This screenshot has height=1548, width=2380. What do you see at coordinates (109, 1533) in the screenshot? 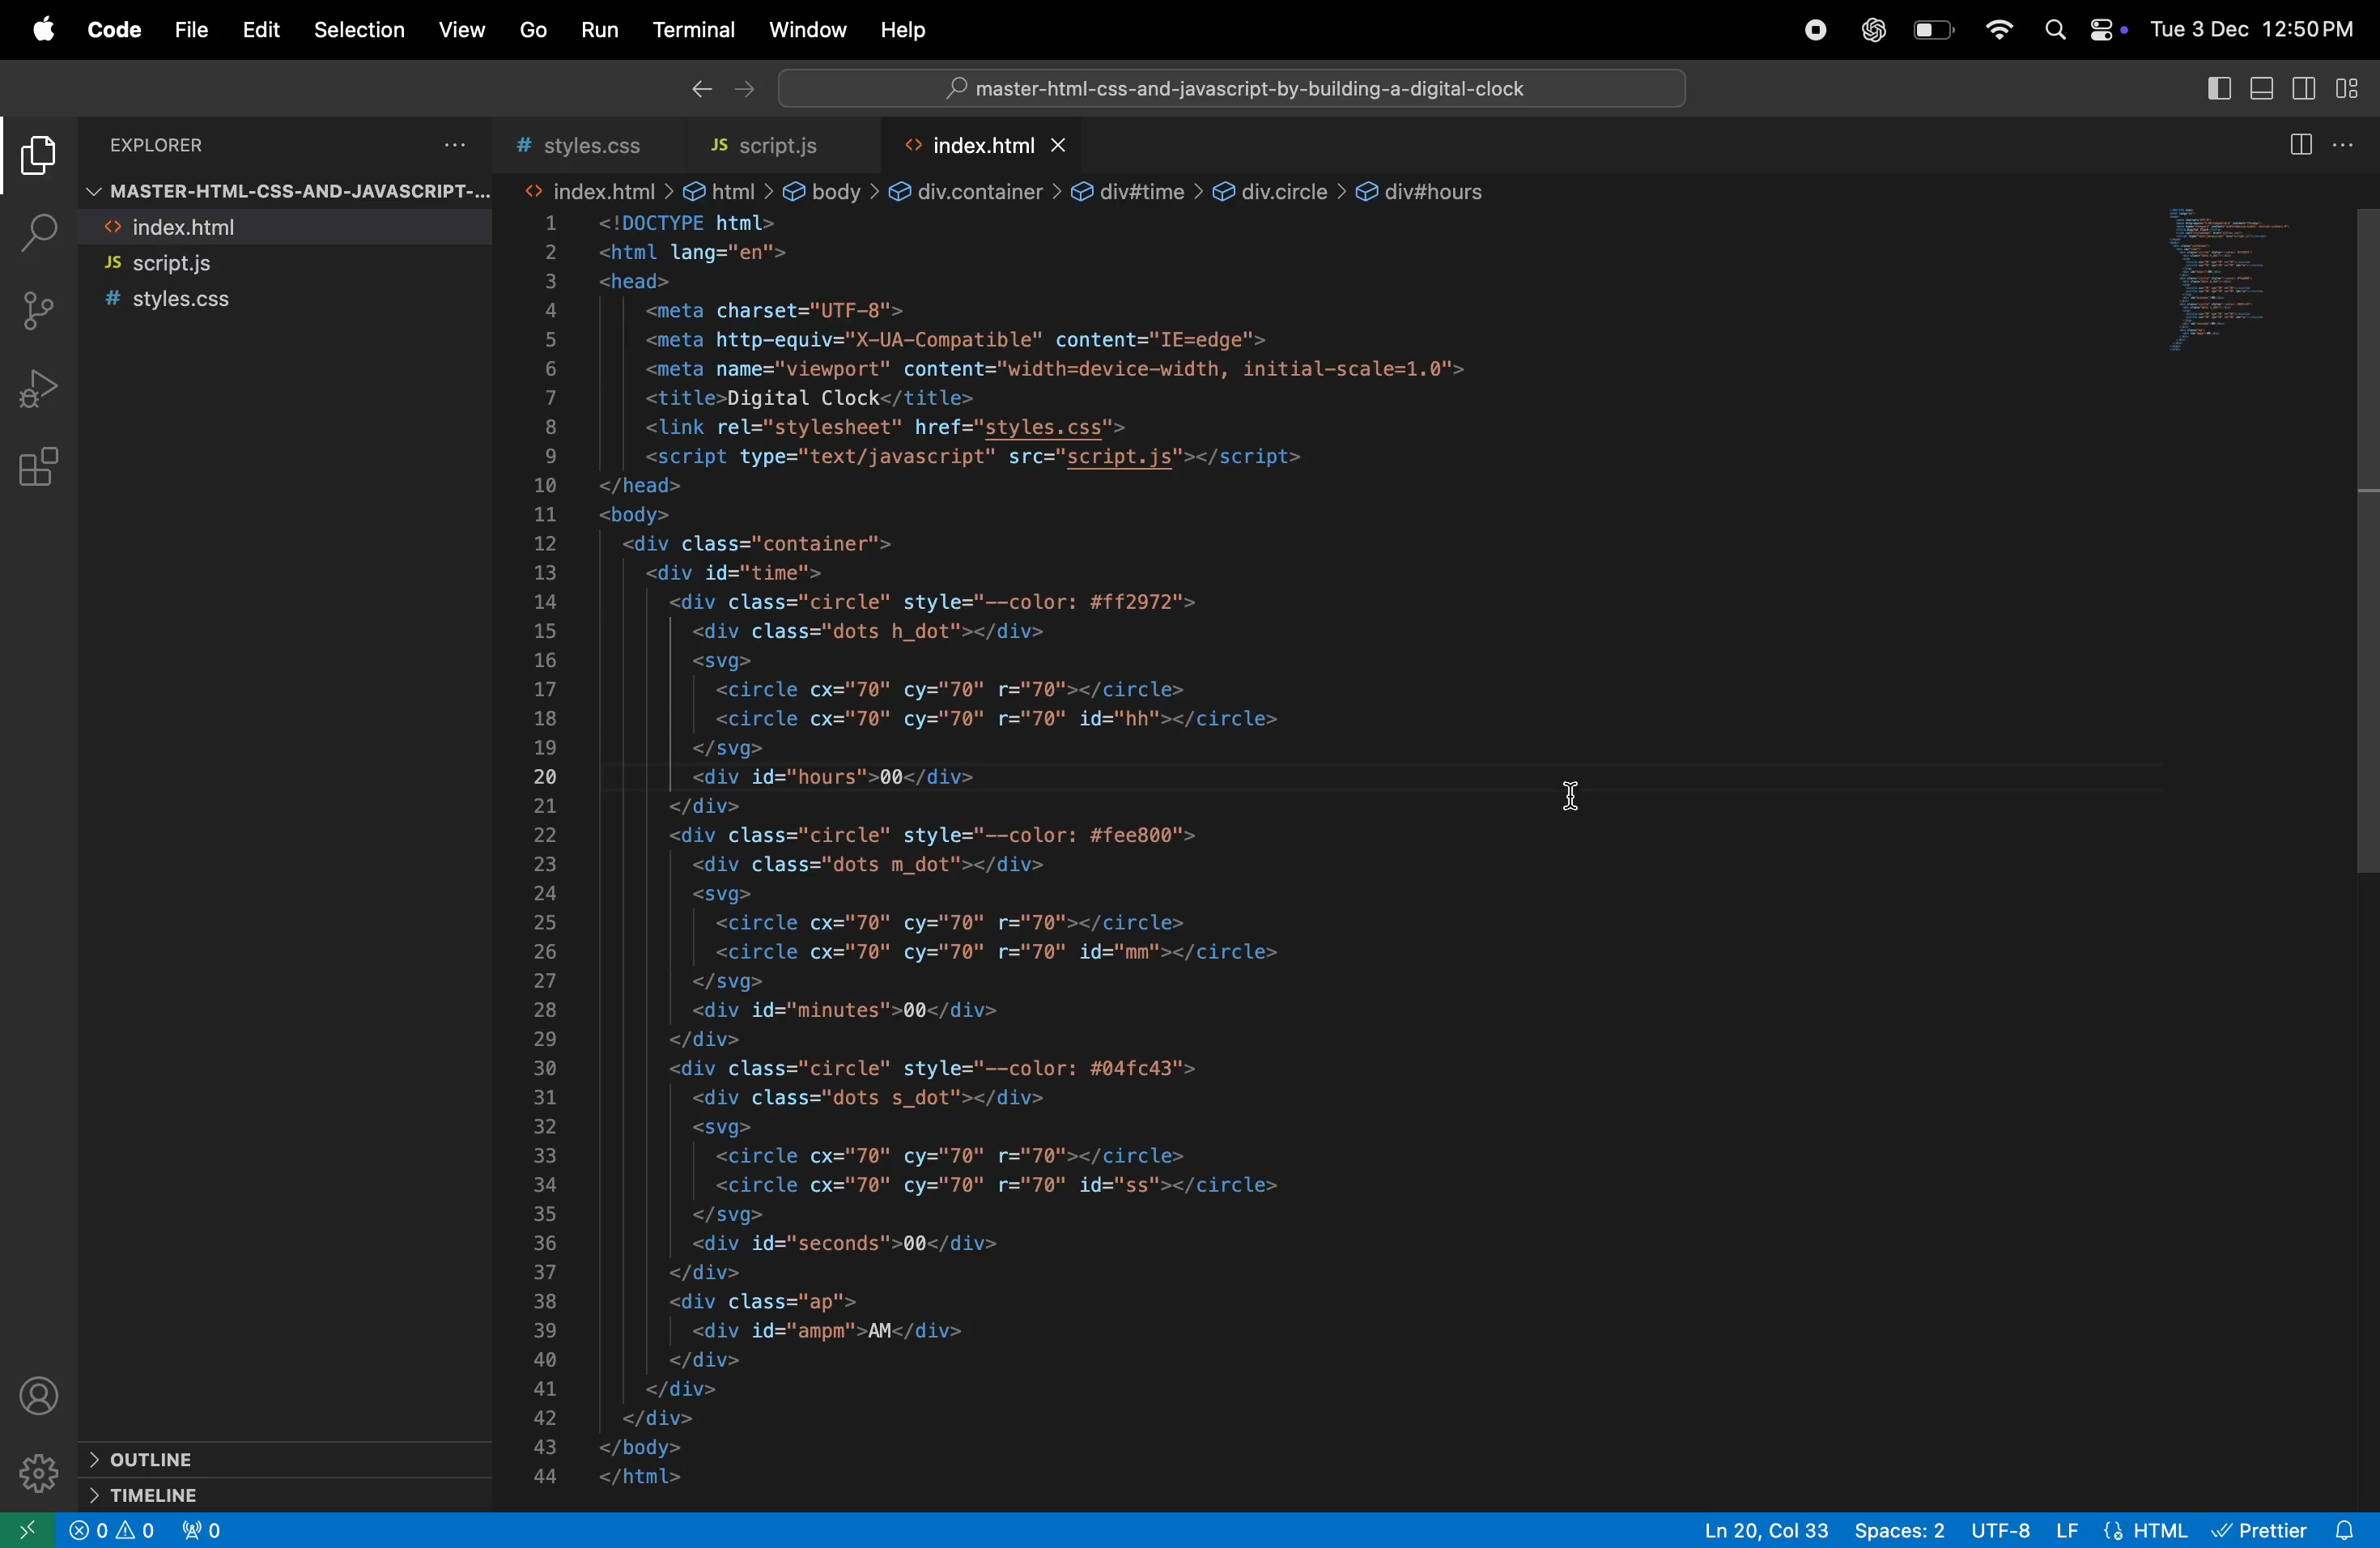
I see `no problems` at bounding box center [109, 1533].